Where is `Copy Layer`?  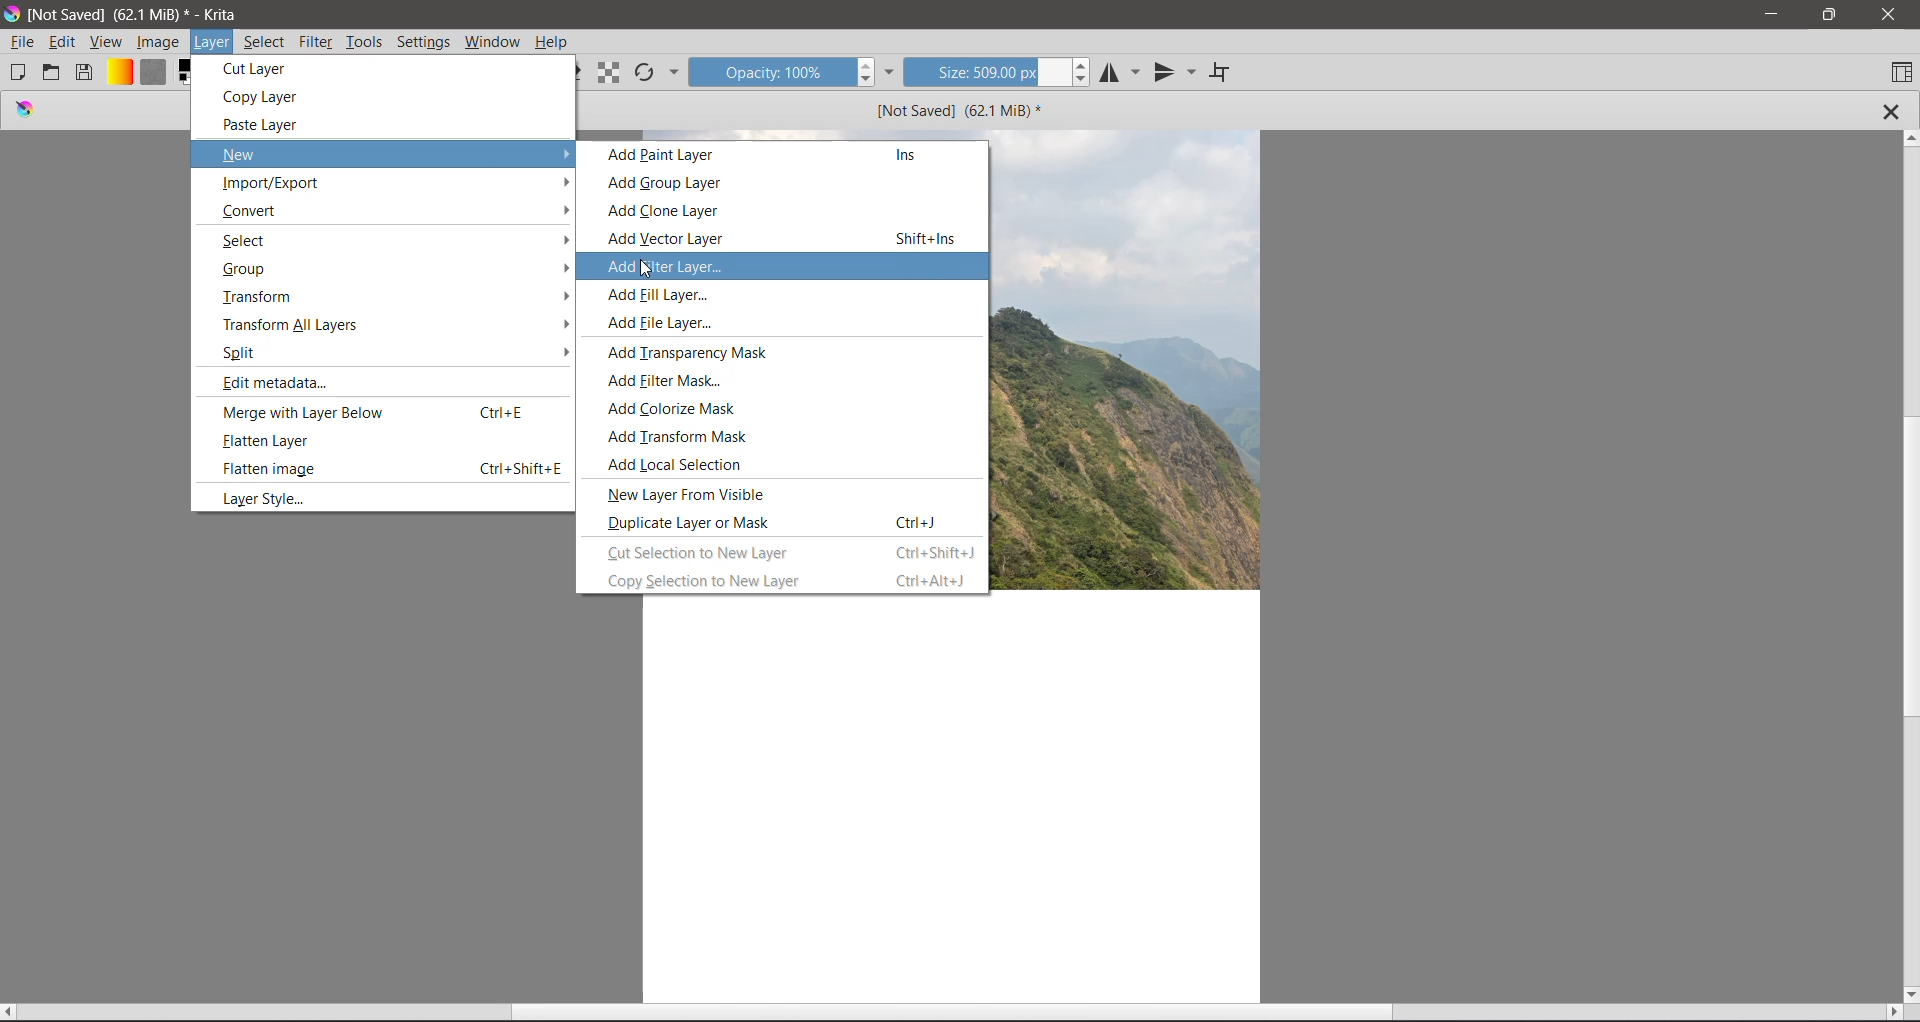
Copy Layer is located at coordinates (265, 96).